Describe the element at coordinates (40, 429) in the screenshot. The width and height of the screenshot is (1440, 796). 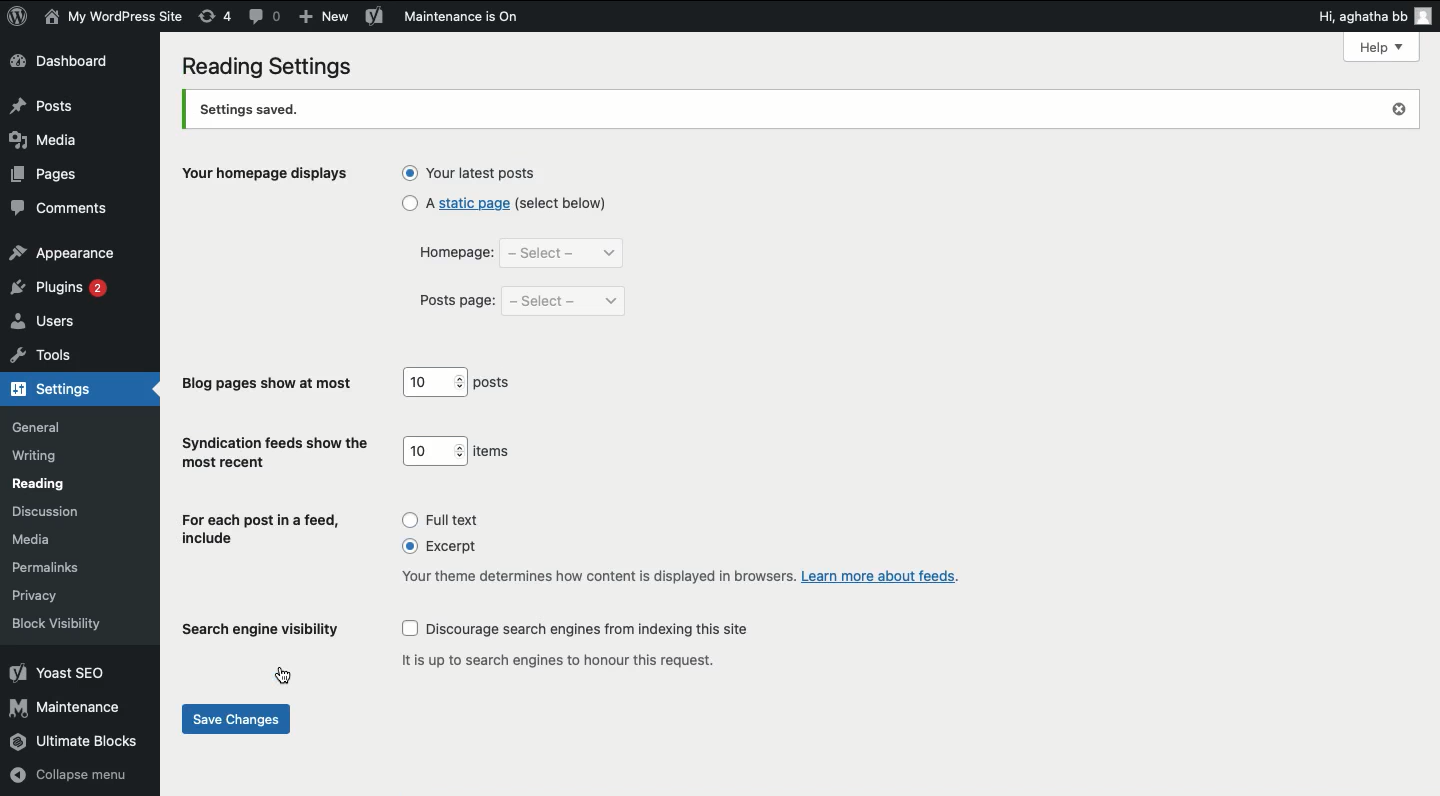
I see `general ` at that location.